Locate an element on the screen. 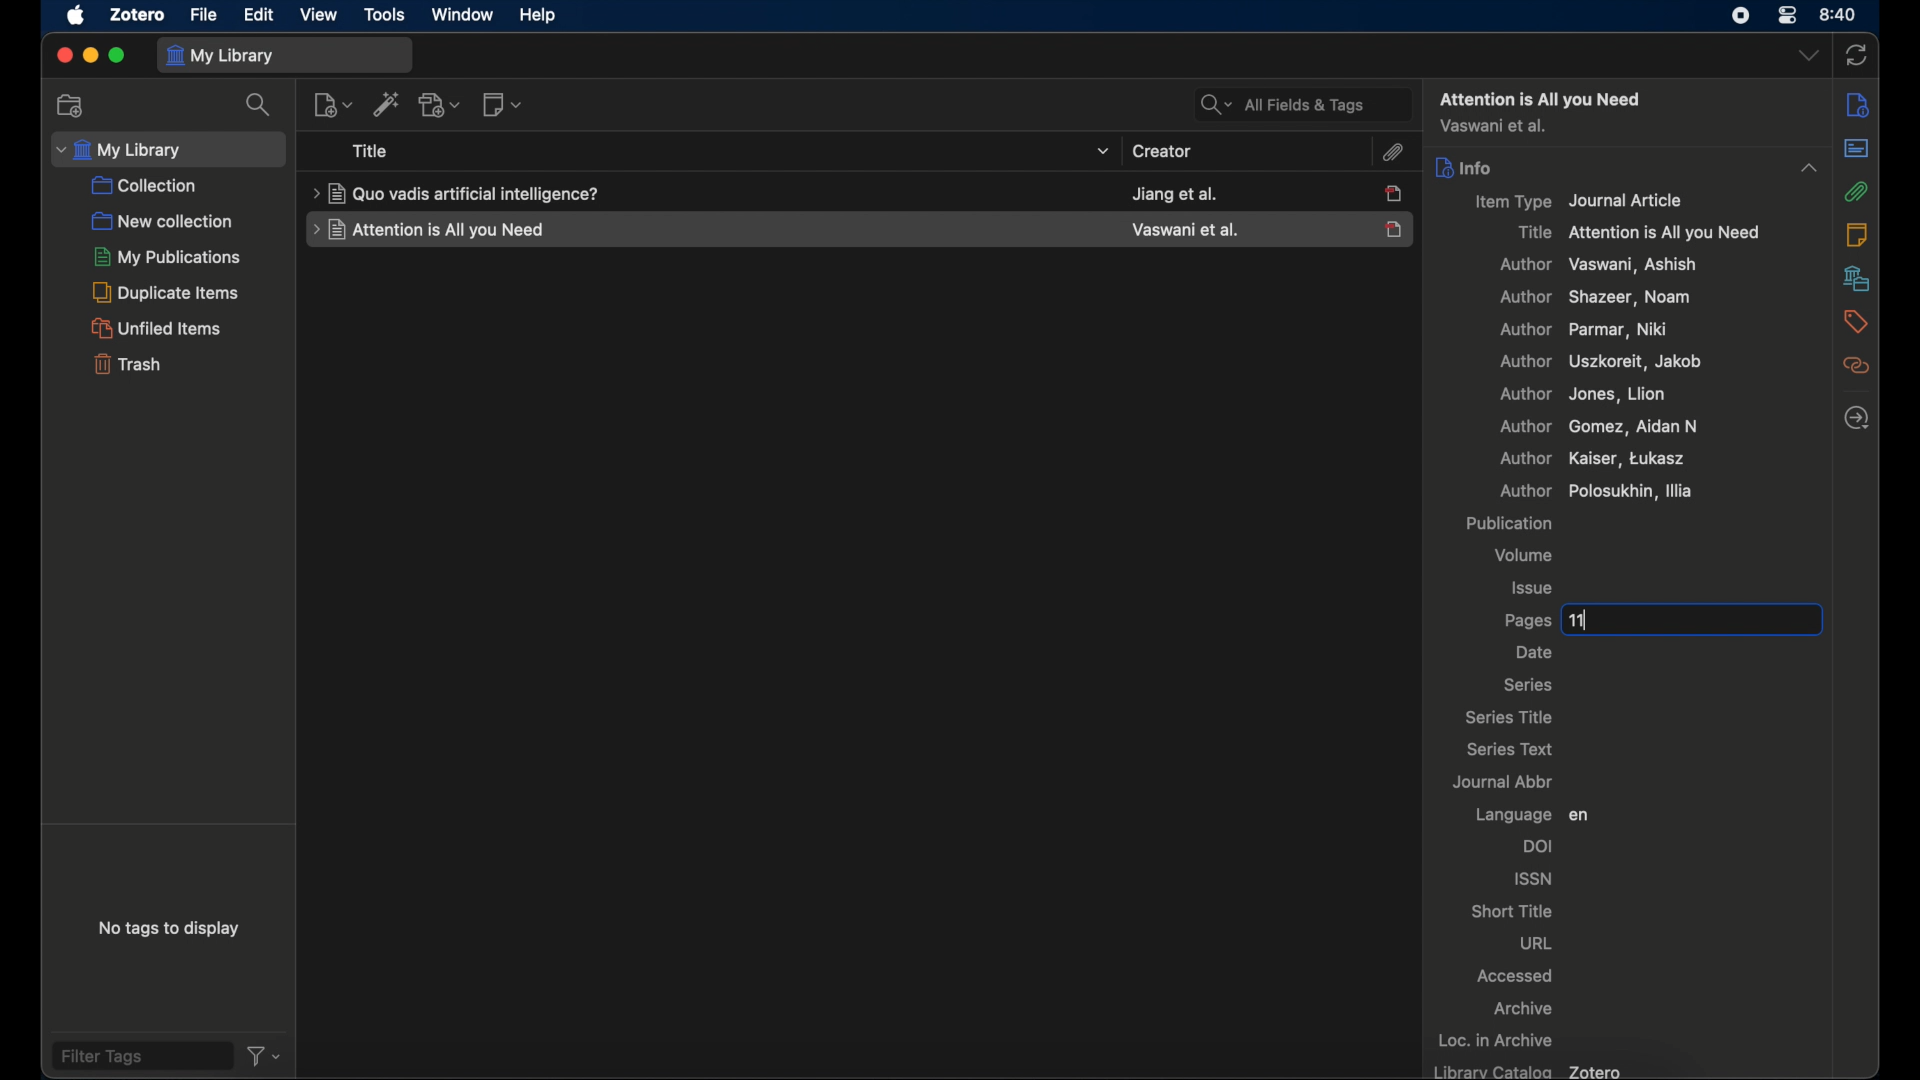 This screenshot has width=1920, height=1080. series is located at coordinates (1530, 685).